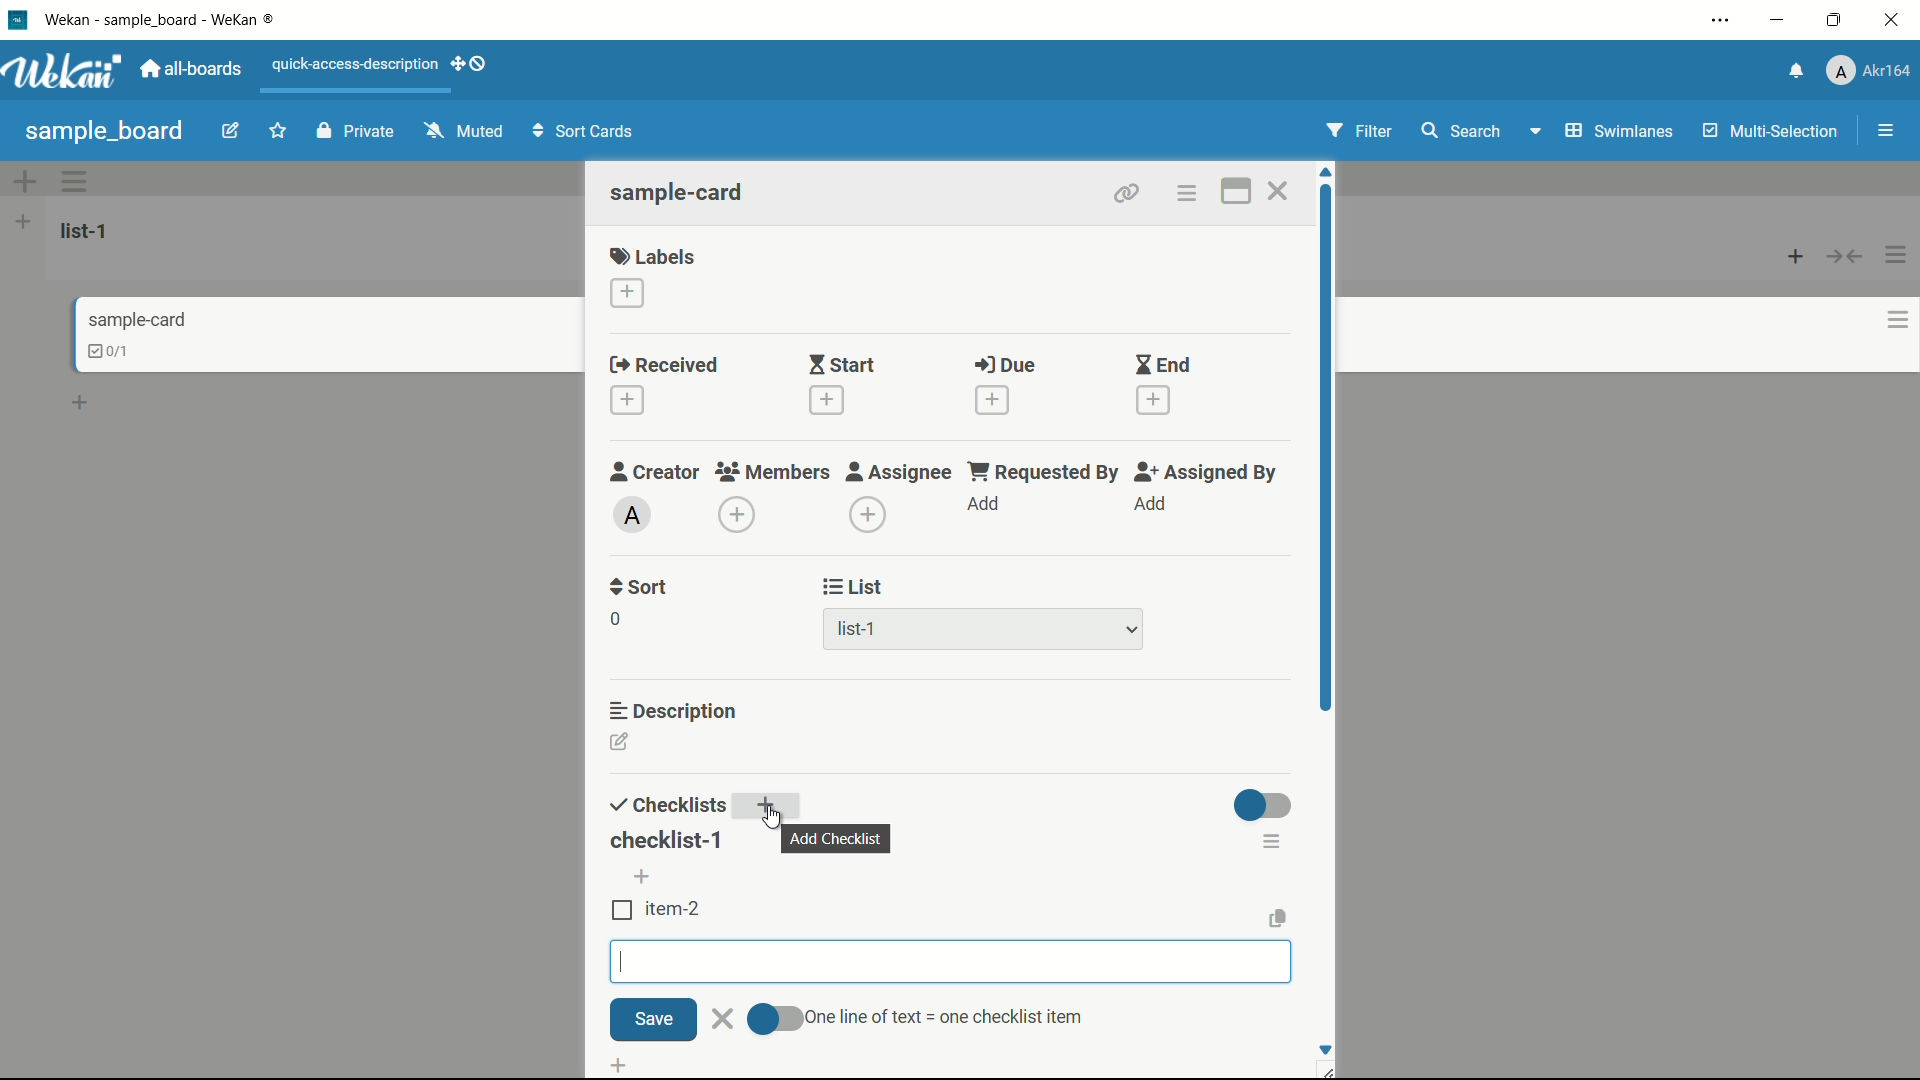 This screenshot has height=1080, width=1920. What do you see at coordinates (1208, 472) in the screenshot?
I see `assigned by` at bounding box center [1208, 472].